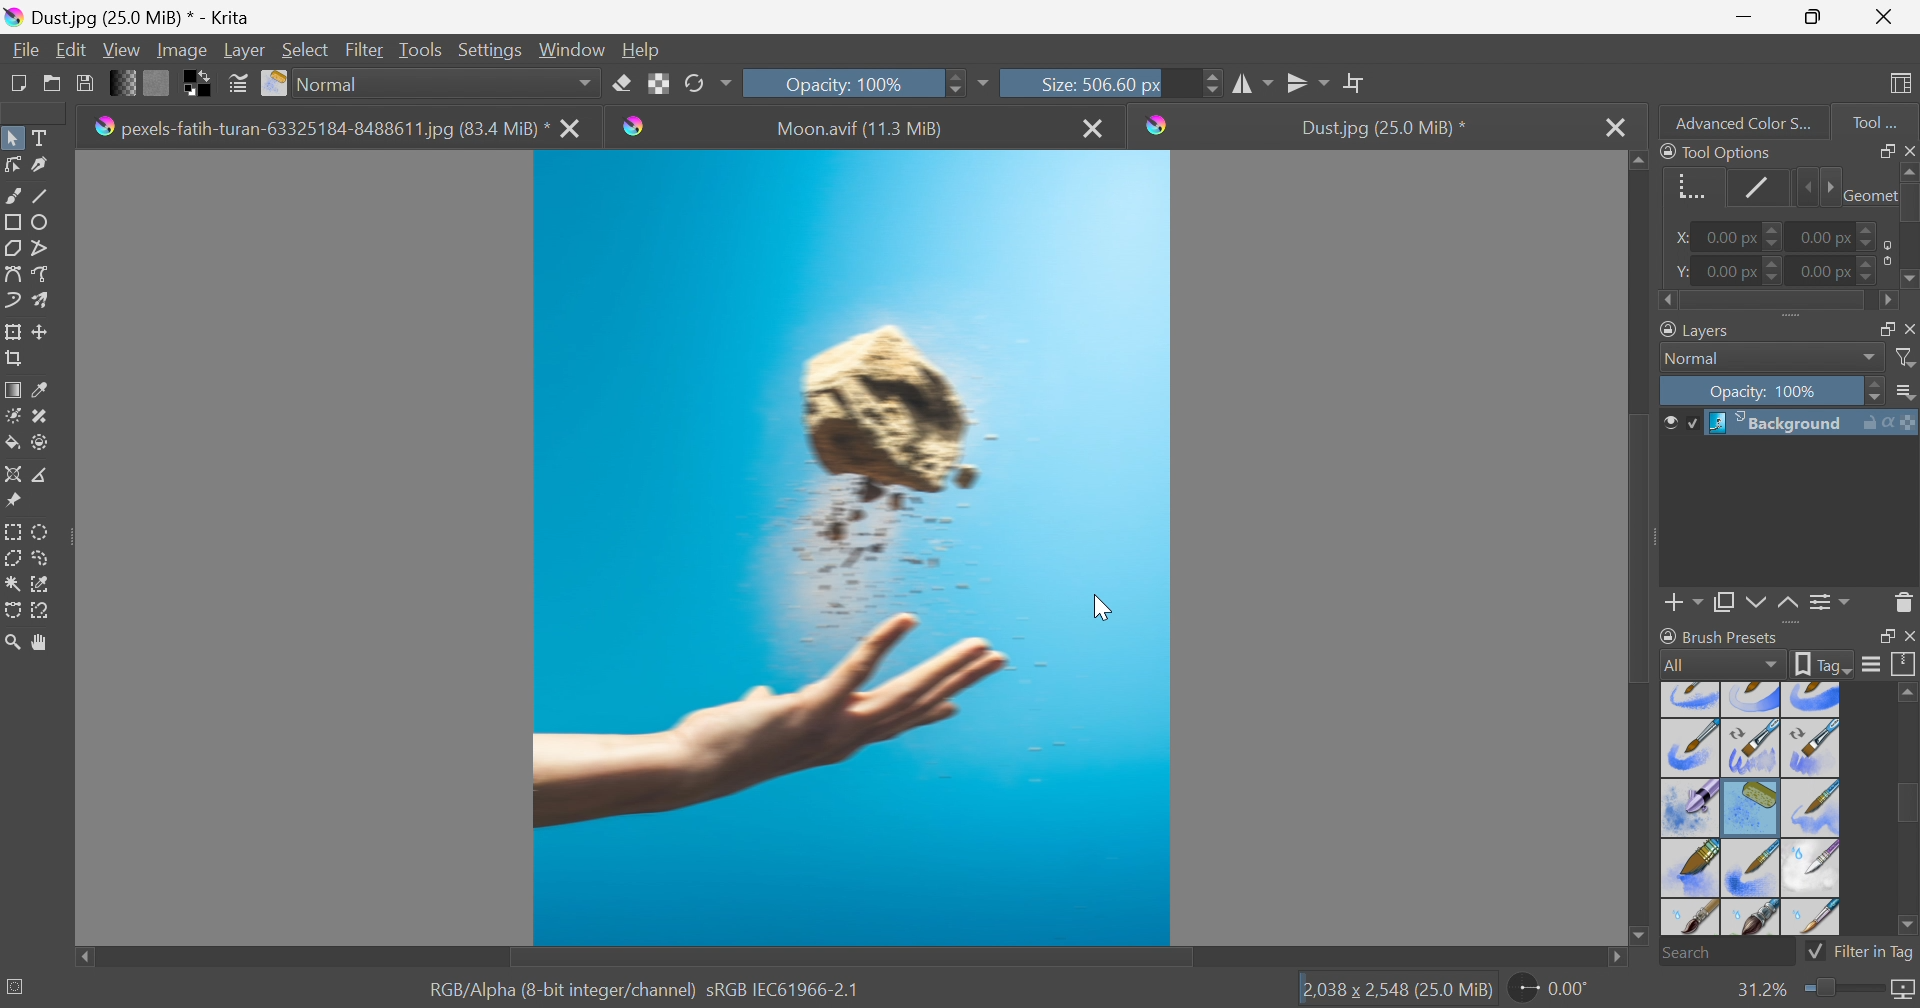 The image size is (1920, 1008). What do you see at coordinates (841, 83) in the screenshot?
I see `Opacity: 100%` at bounding box center [841, 83].